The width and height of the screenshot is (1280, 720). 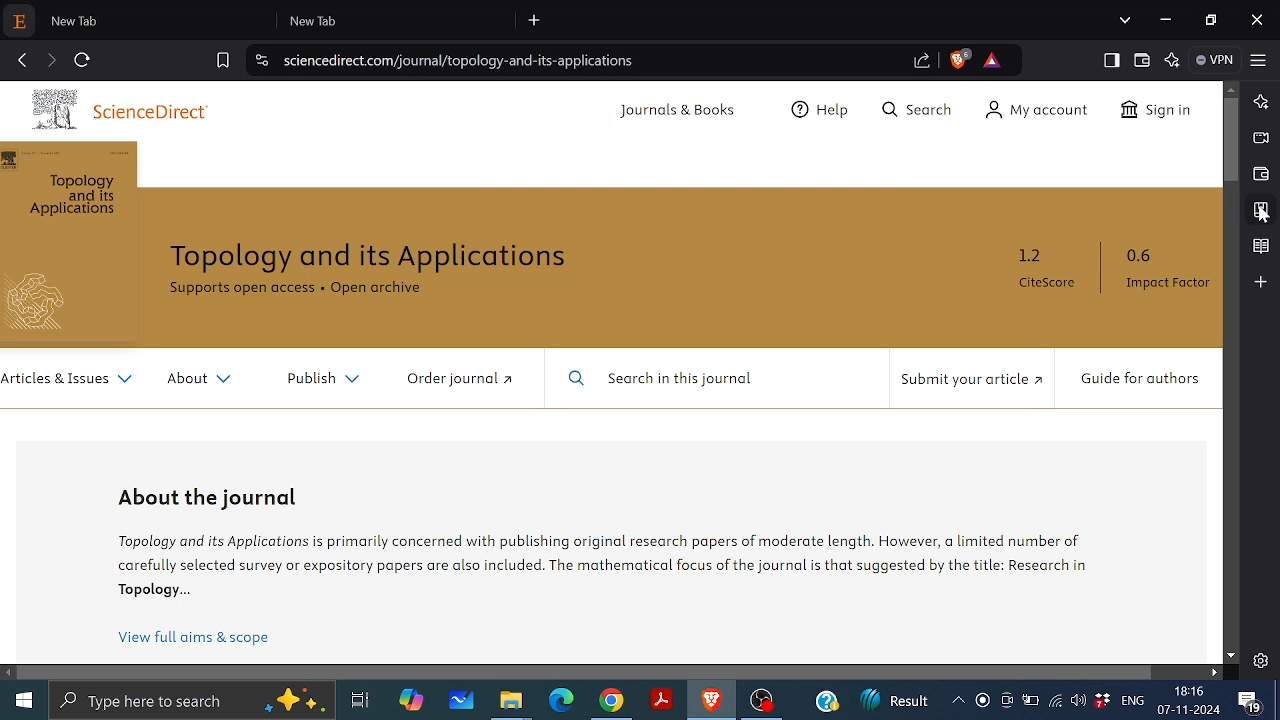 I want to click on ScienceDirect, so click(x=125, y=107).